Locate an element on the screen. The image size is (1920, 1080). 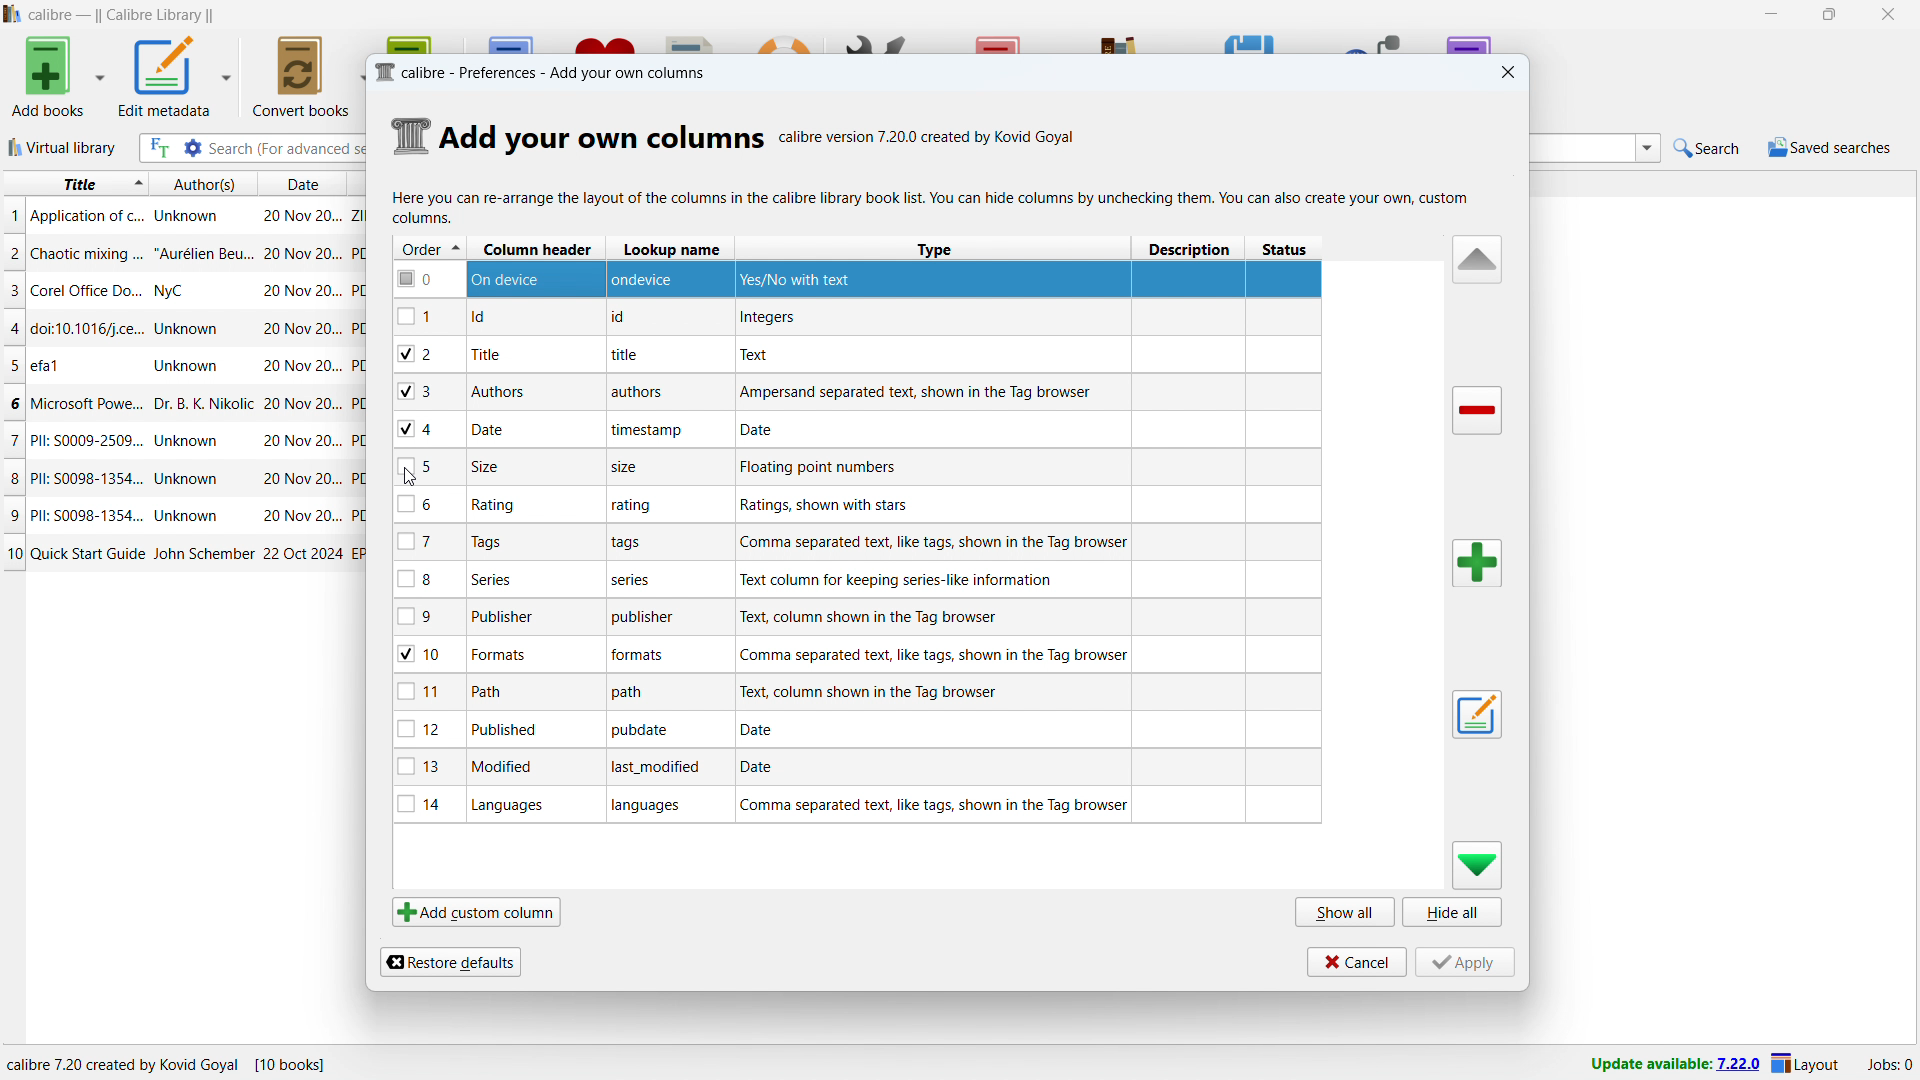
Integers is located at coordinates (767, 320).